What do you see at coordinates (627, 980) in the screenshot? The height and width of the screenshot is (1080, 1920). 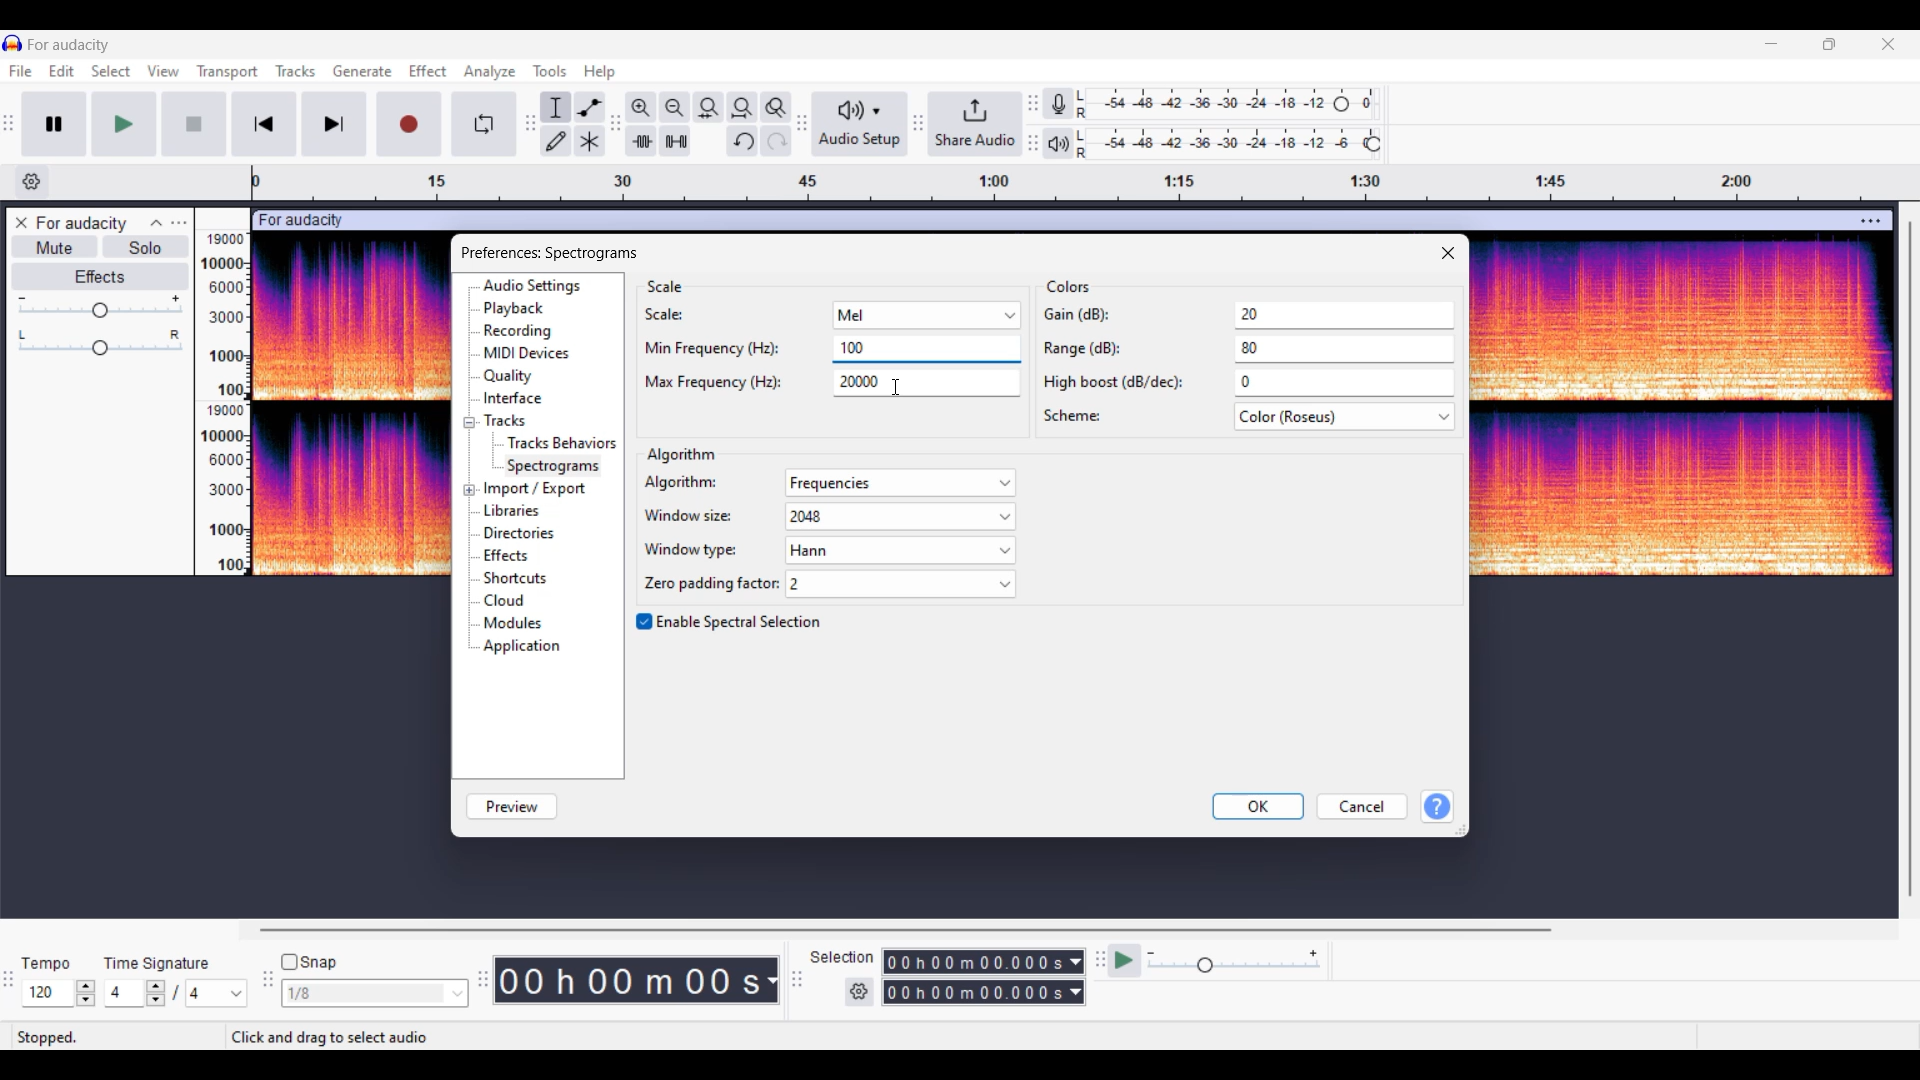 I see `Current duration of track` at bounding box center [627, 980].